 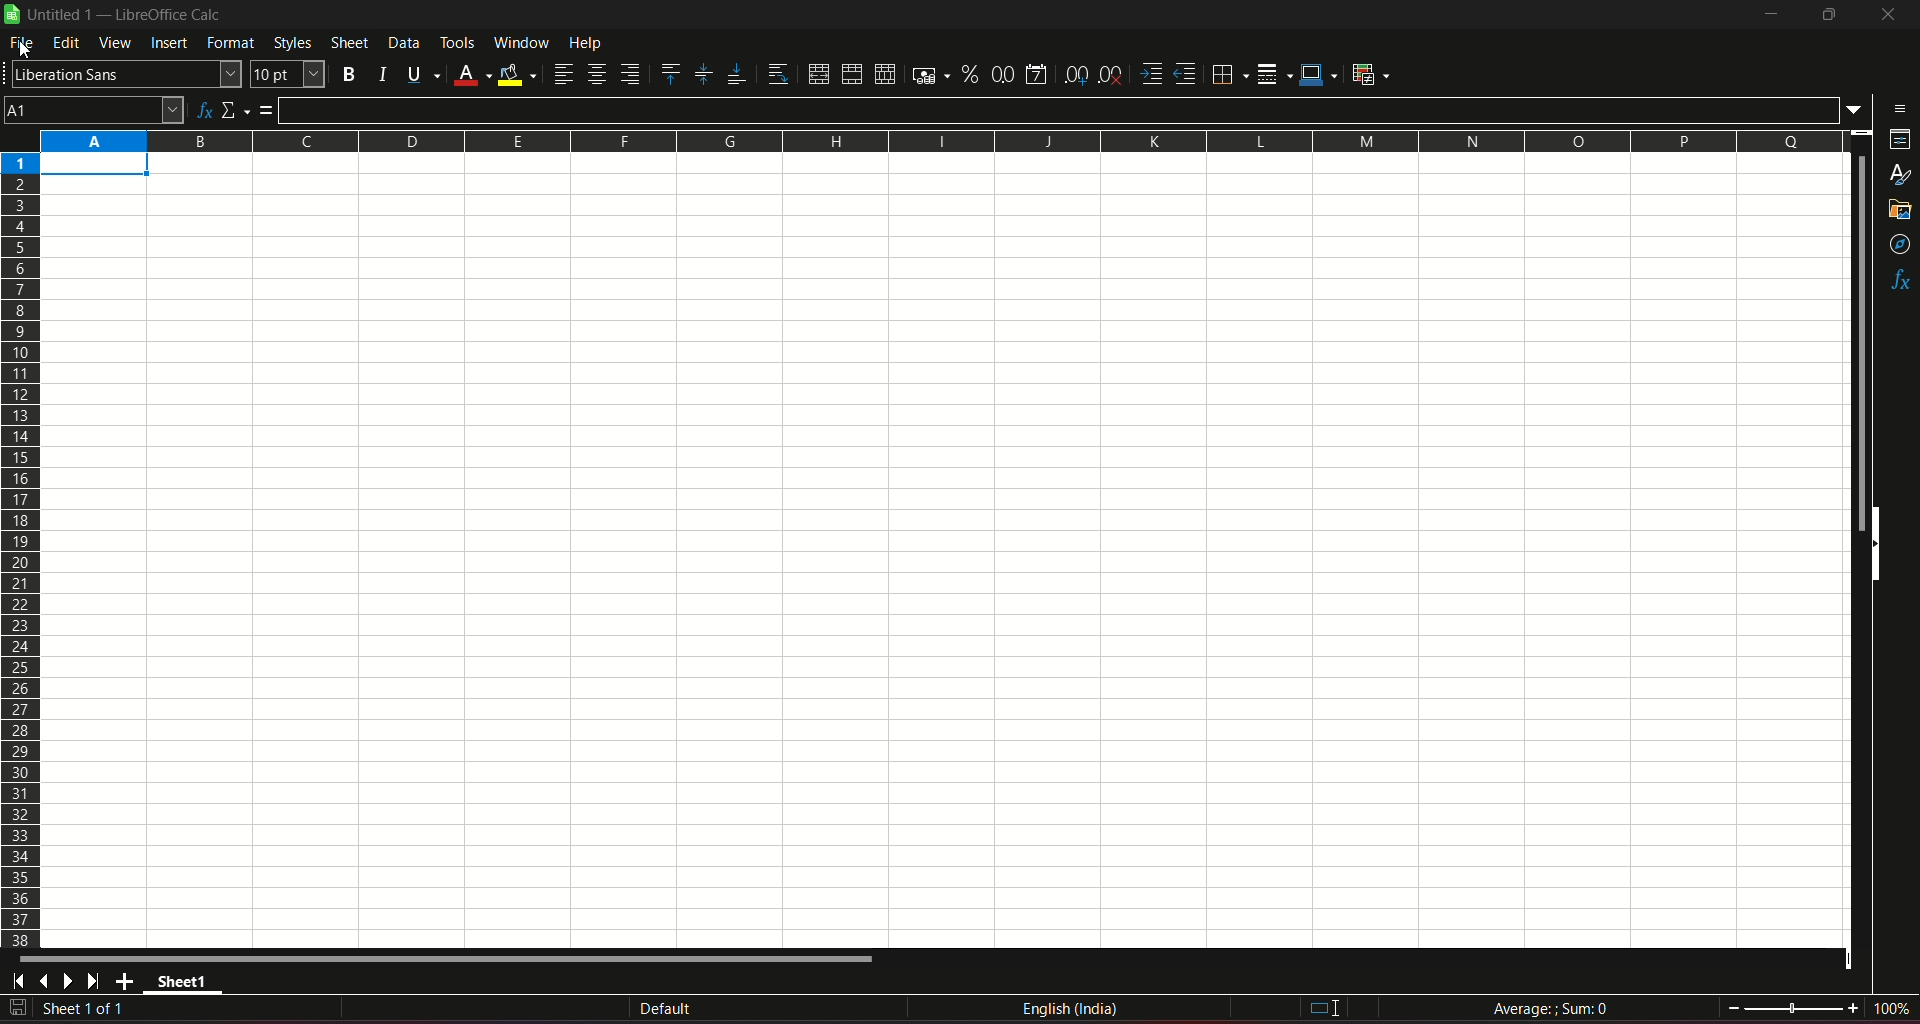 I want to click on Sheet, so click(x=348, y=43).